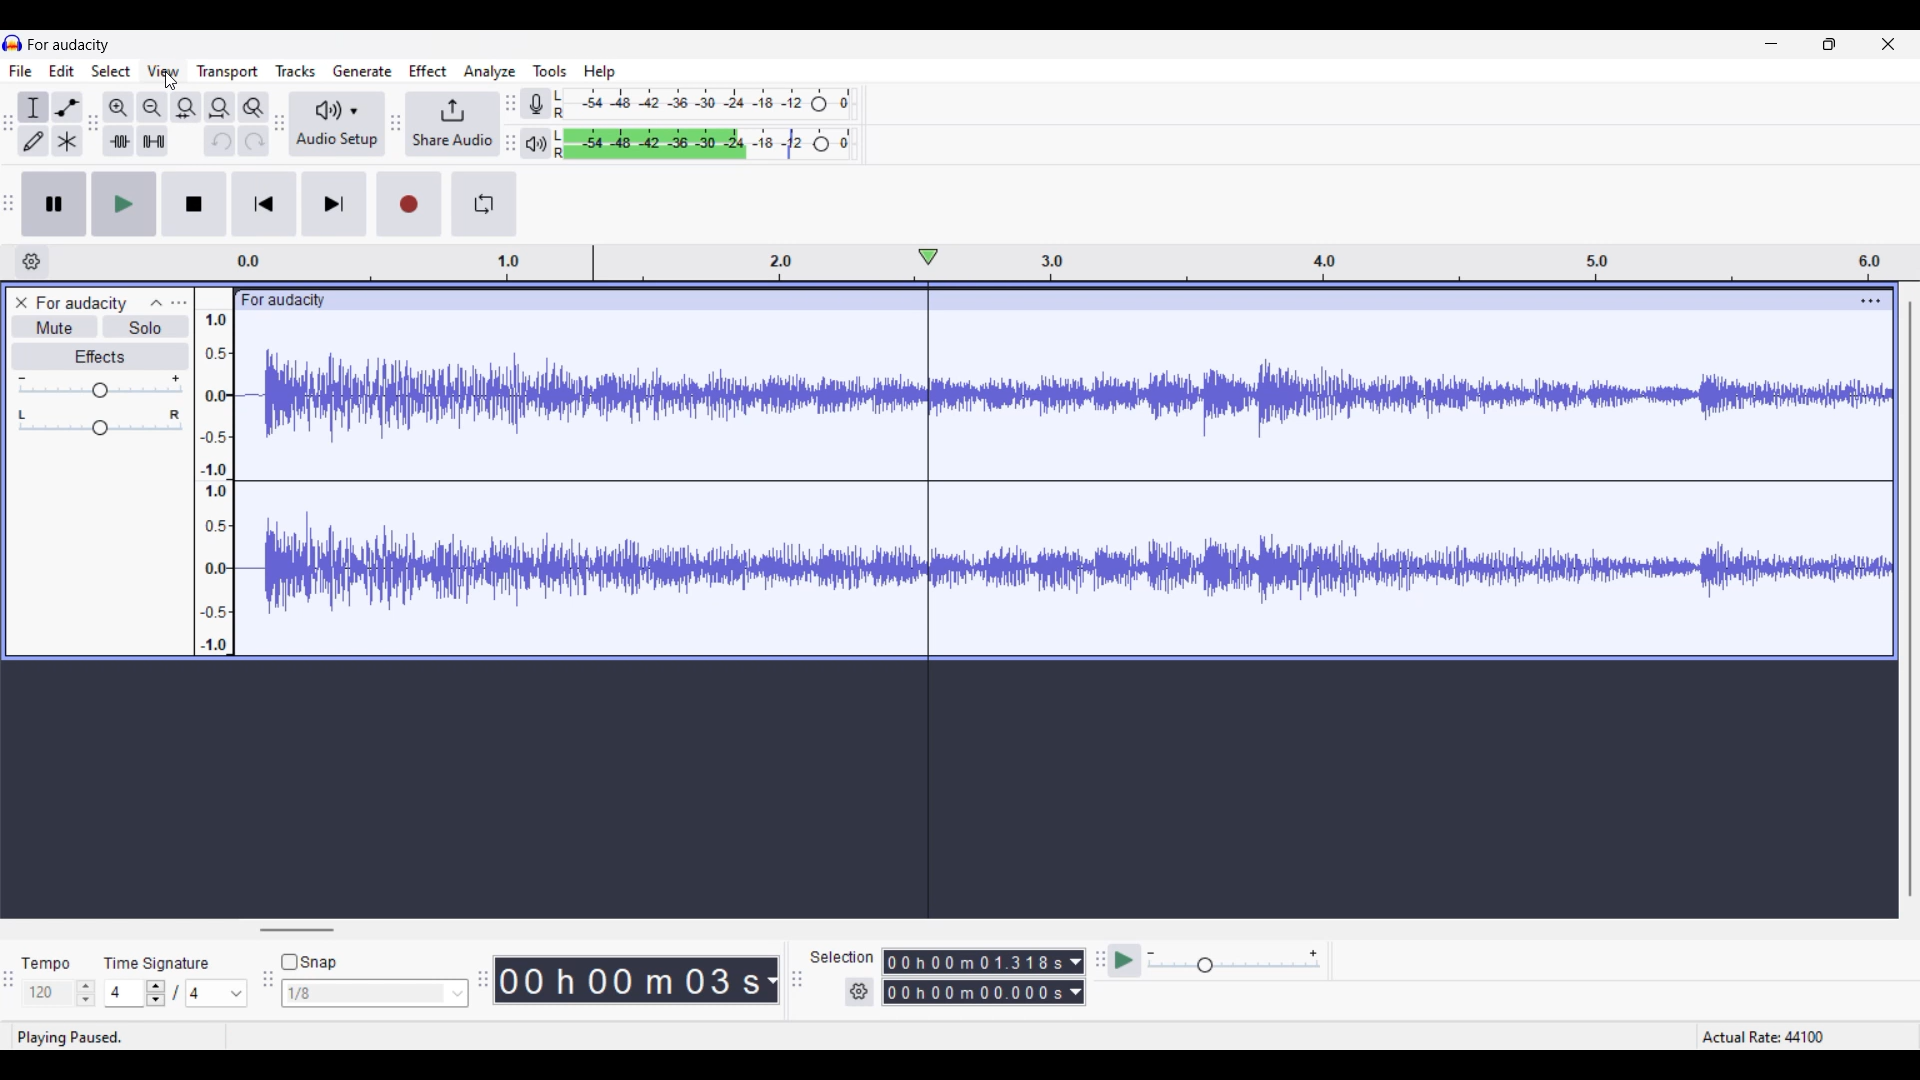 This screenshot has height=1080, width=1920. I want to click on Status bar details, so click(959, 1035).